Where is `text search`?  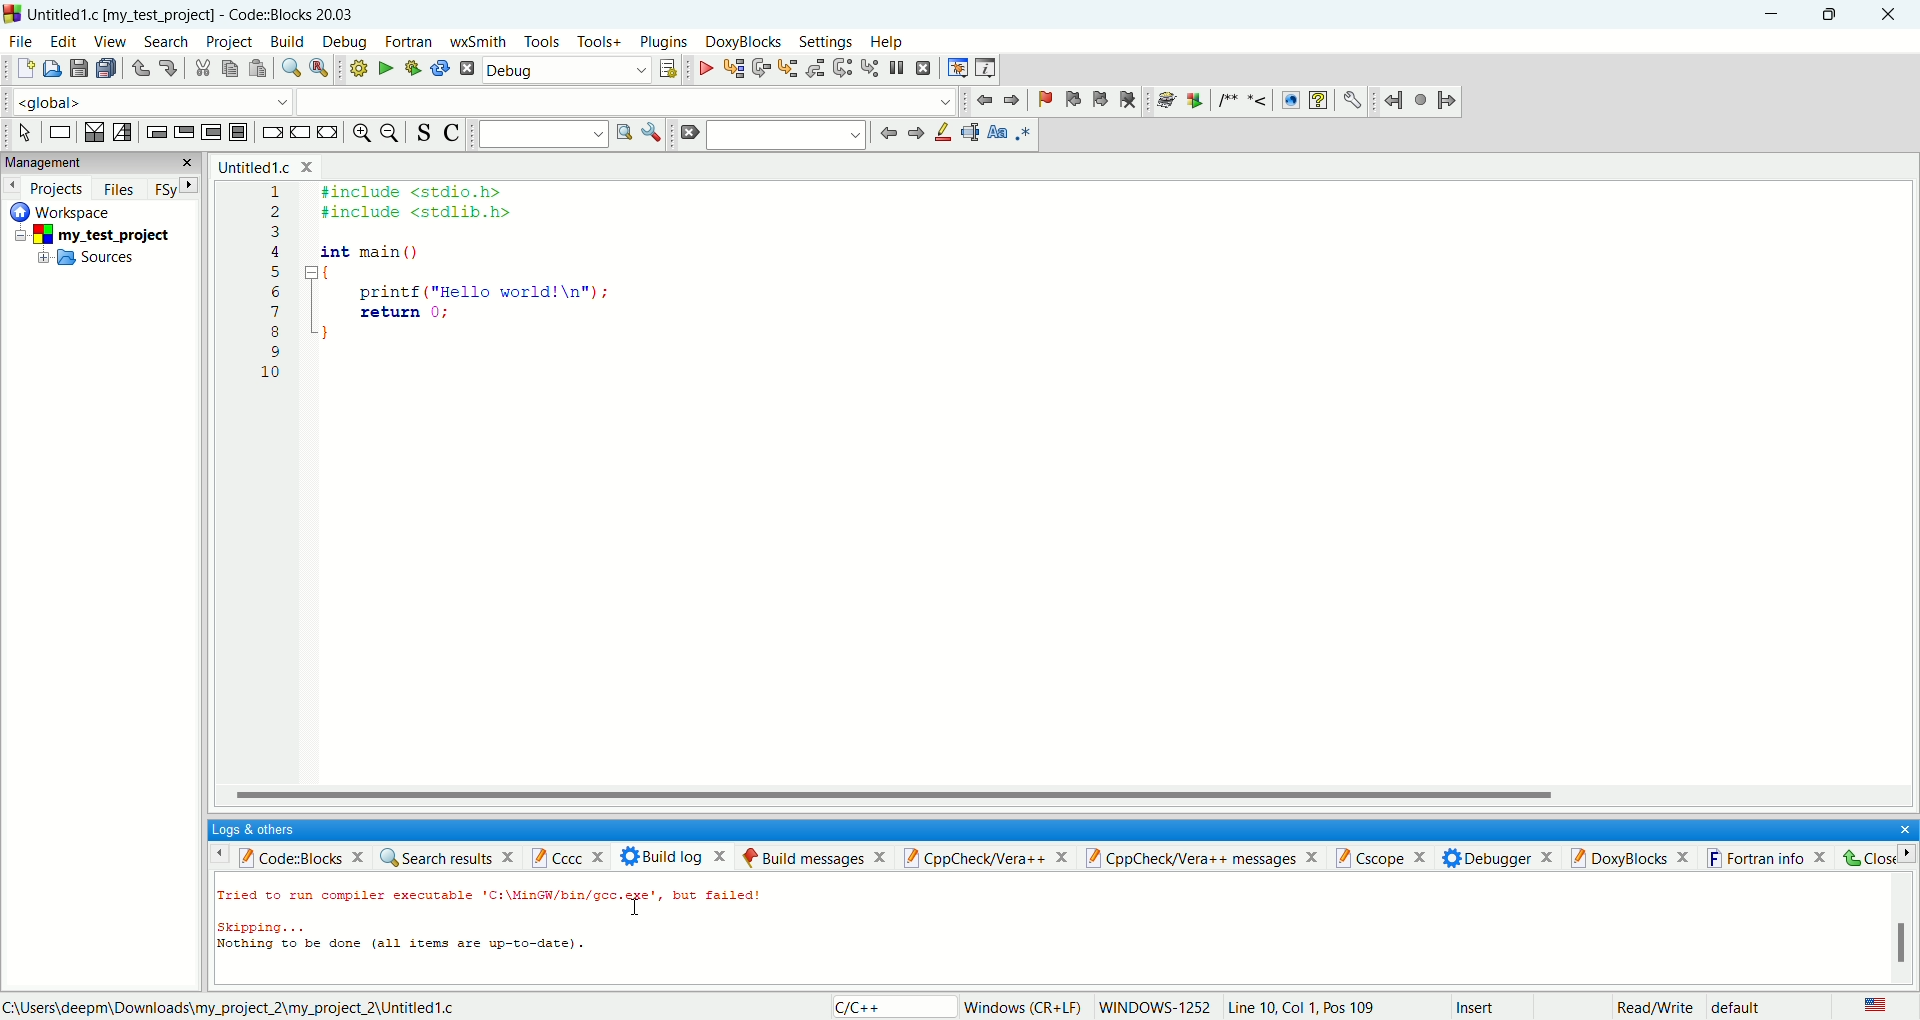 text search is located at coordinates (543, 133).